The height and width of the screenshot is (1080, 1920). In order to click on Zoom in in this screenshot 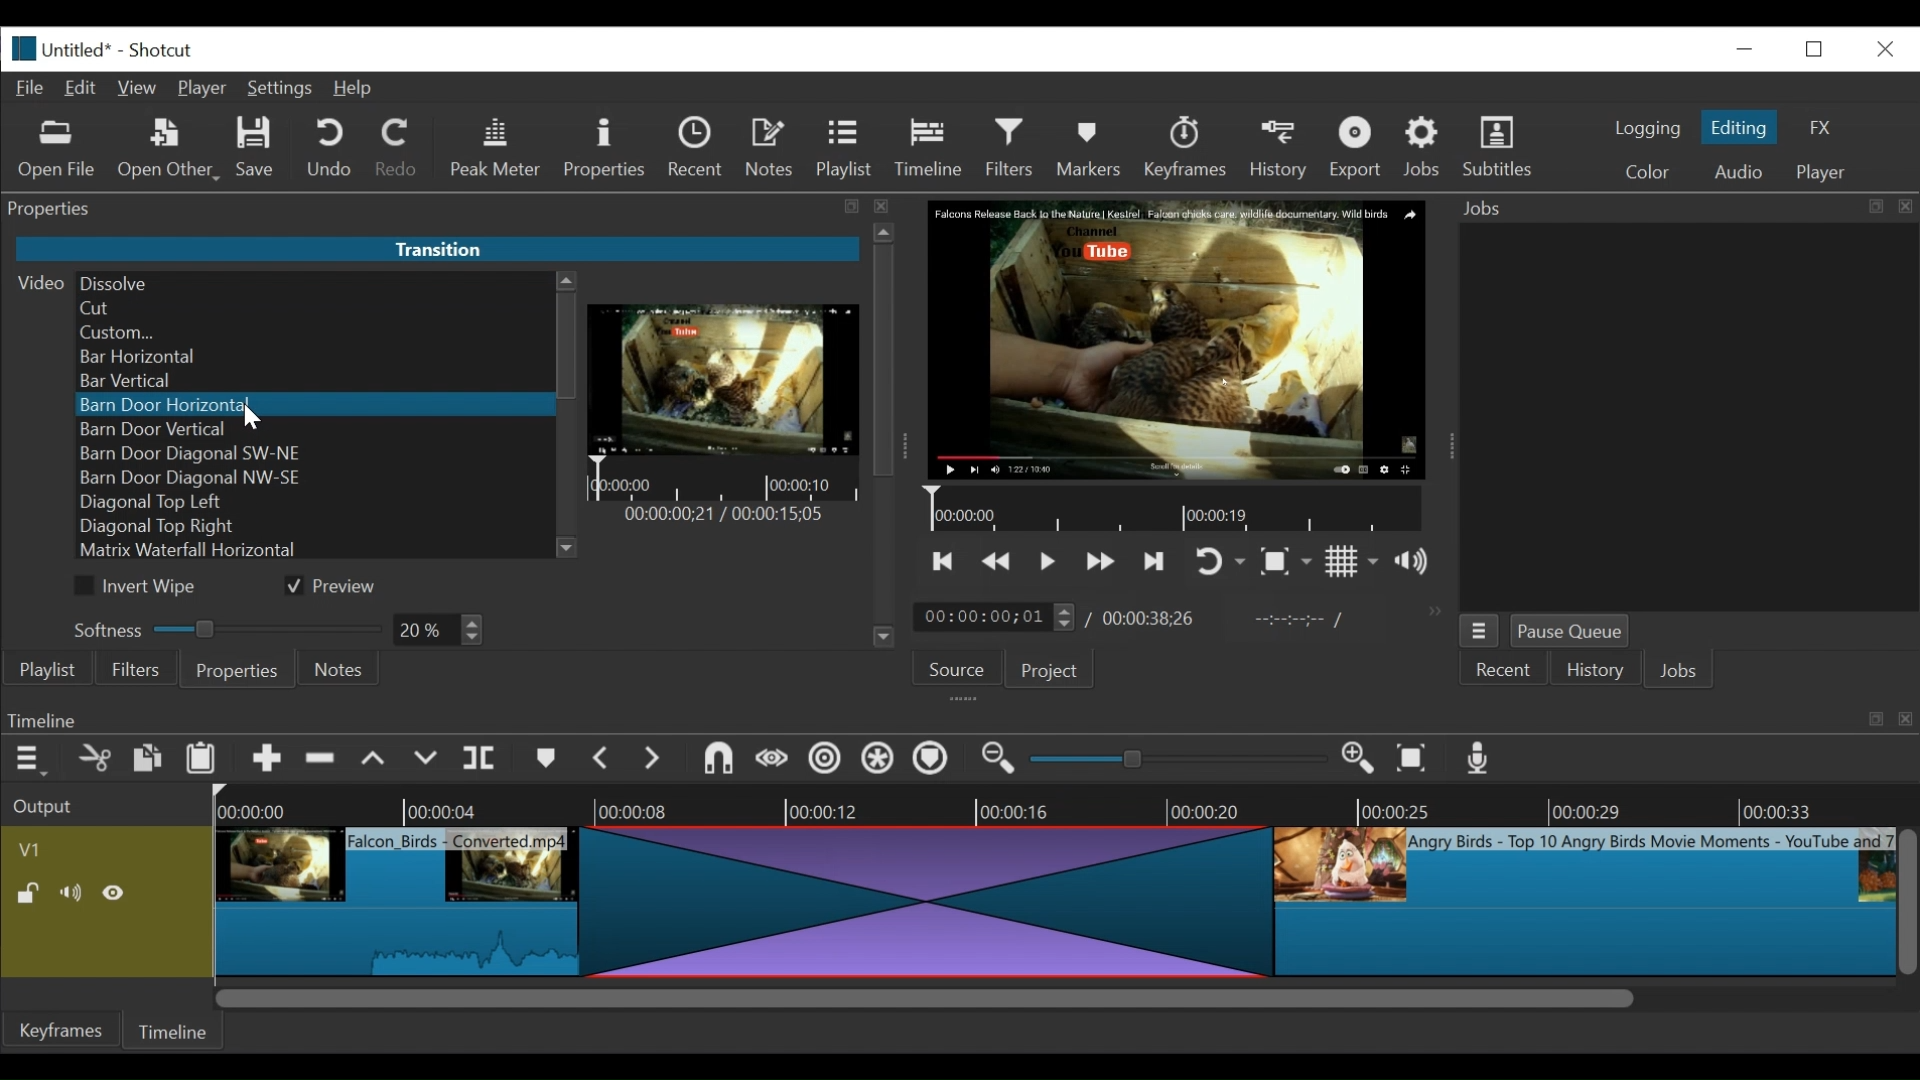, I will do `click(1361, 760)`.